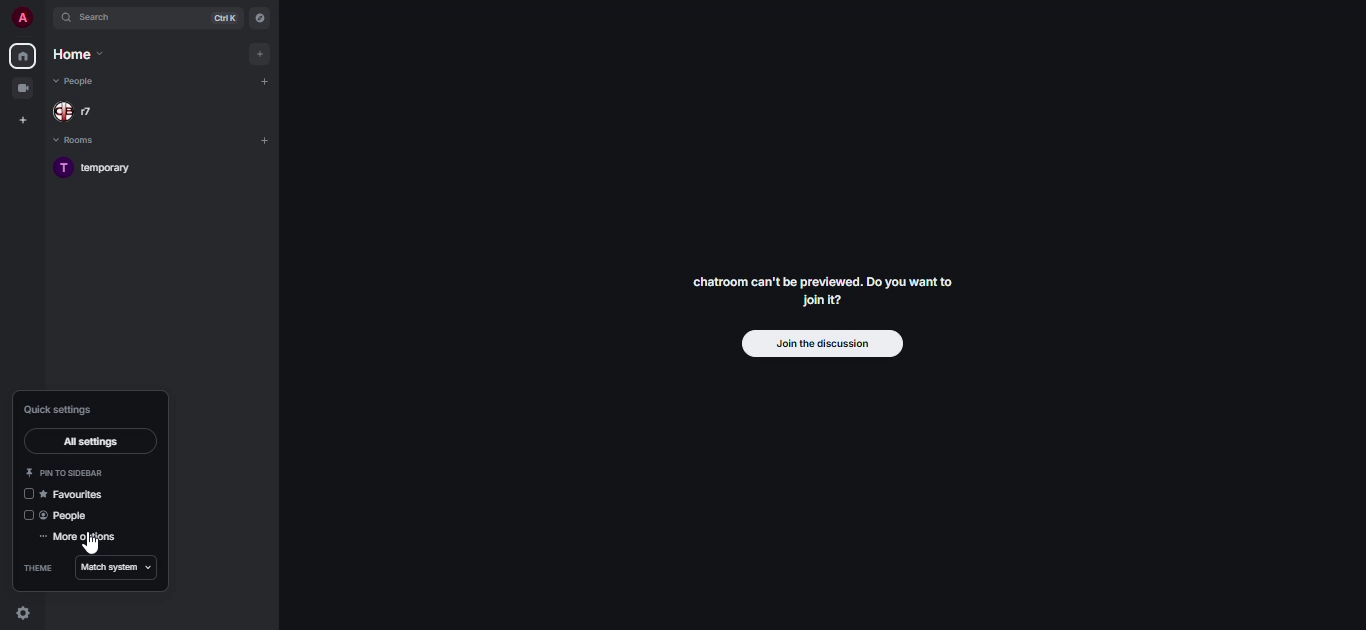 Image resolution: width=1366 pixels, height=630 pixels. What do you see at coordinates (264, 83) in the screenshot?
I see `add` at bounding box center [264, 83].